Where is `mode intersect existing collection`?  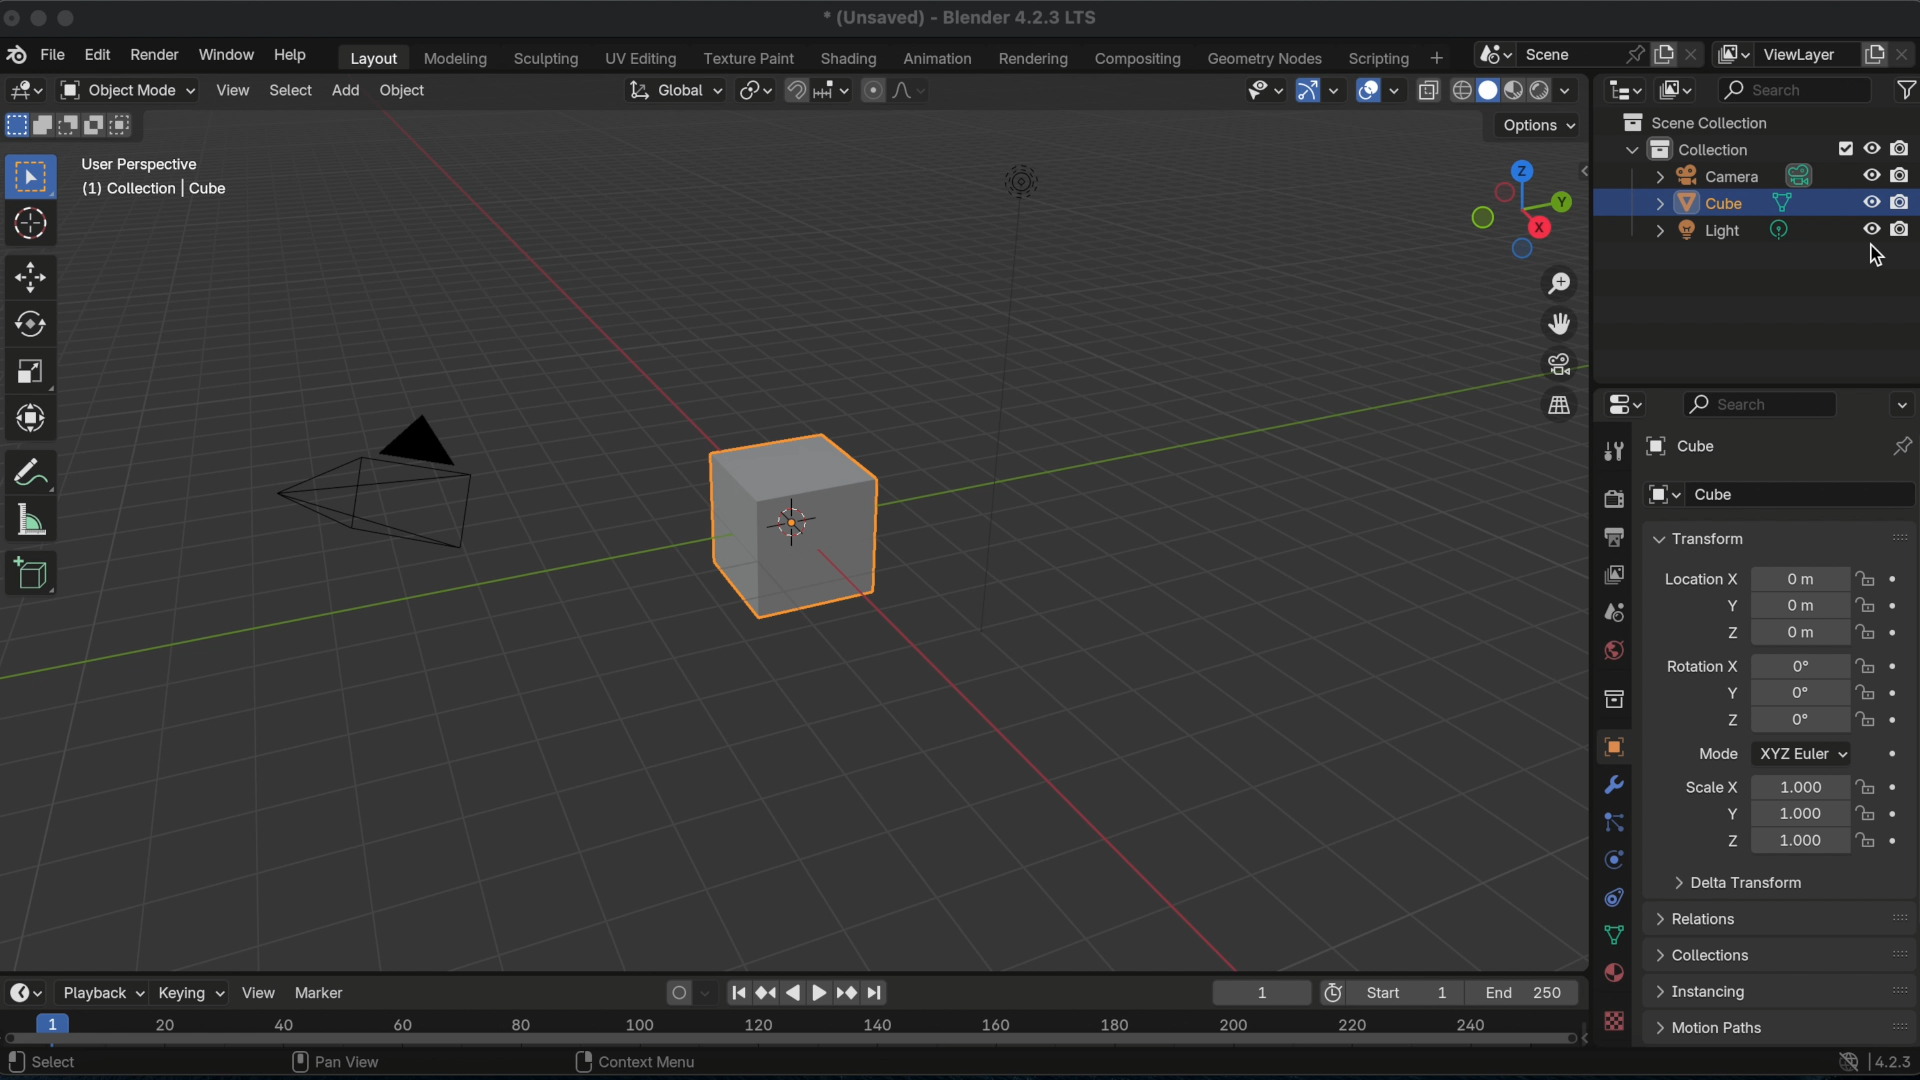 mode intersect existing collection is located at coordinates (123, 126).